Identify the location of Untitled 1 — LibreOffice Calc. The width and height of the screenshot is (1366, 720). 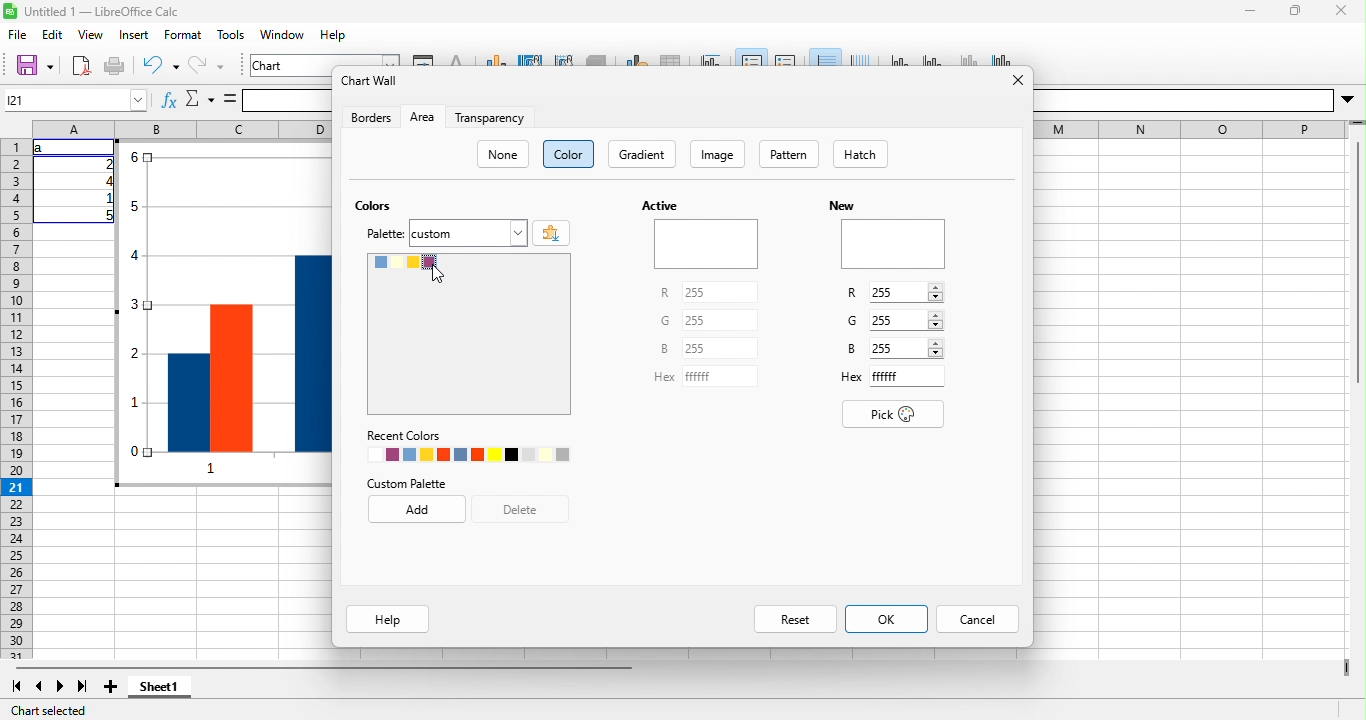
(102, 12).